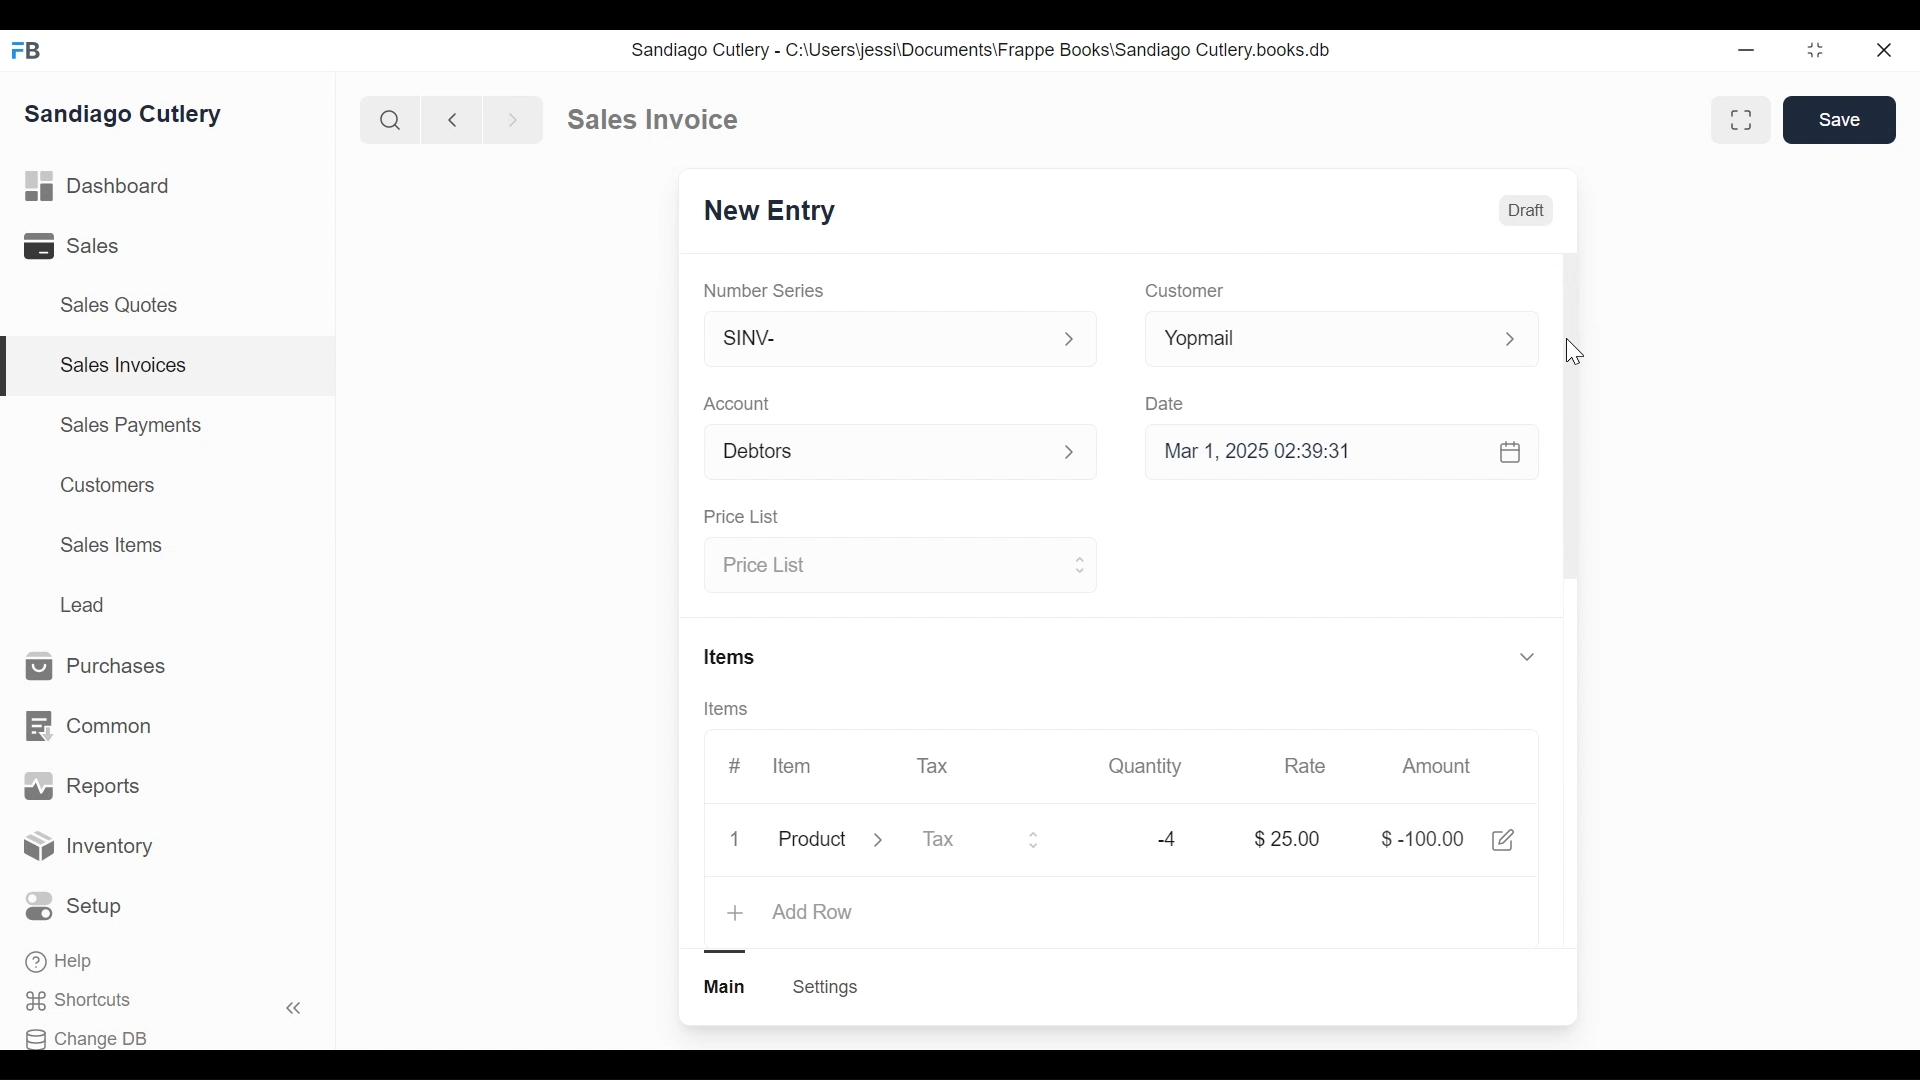 This screenshot has height=1080, width=1920. Describe the element at coordinates (76, 1000) in the screenshot. I see `Shortcuts` at that location.